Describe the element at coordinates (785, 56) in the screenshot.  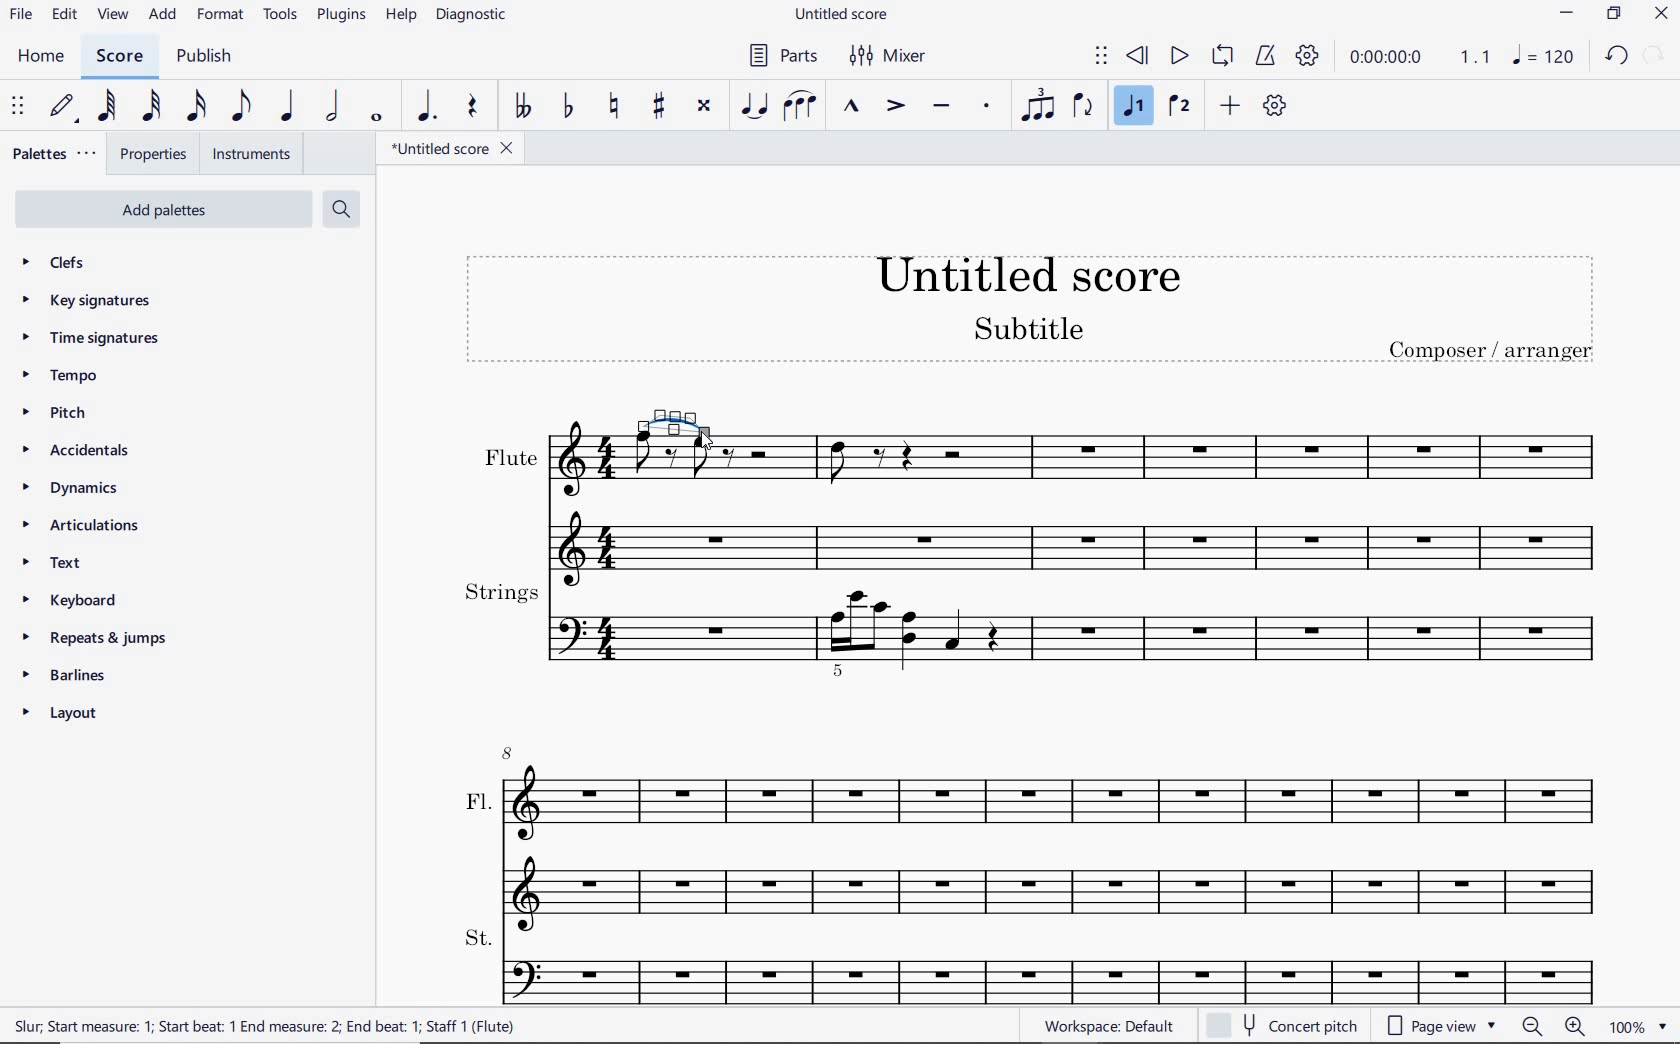
I see `parts` at that location.